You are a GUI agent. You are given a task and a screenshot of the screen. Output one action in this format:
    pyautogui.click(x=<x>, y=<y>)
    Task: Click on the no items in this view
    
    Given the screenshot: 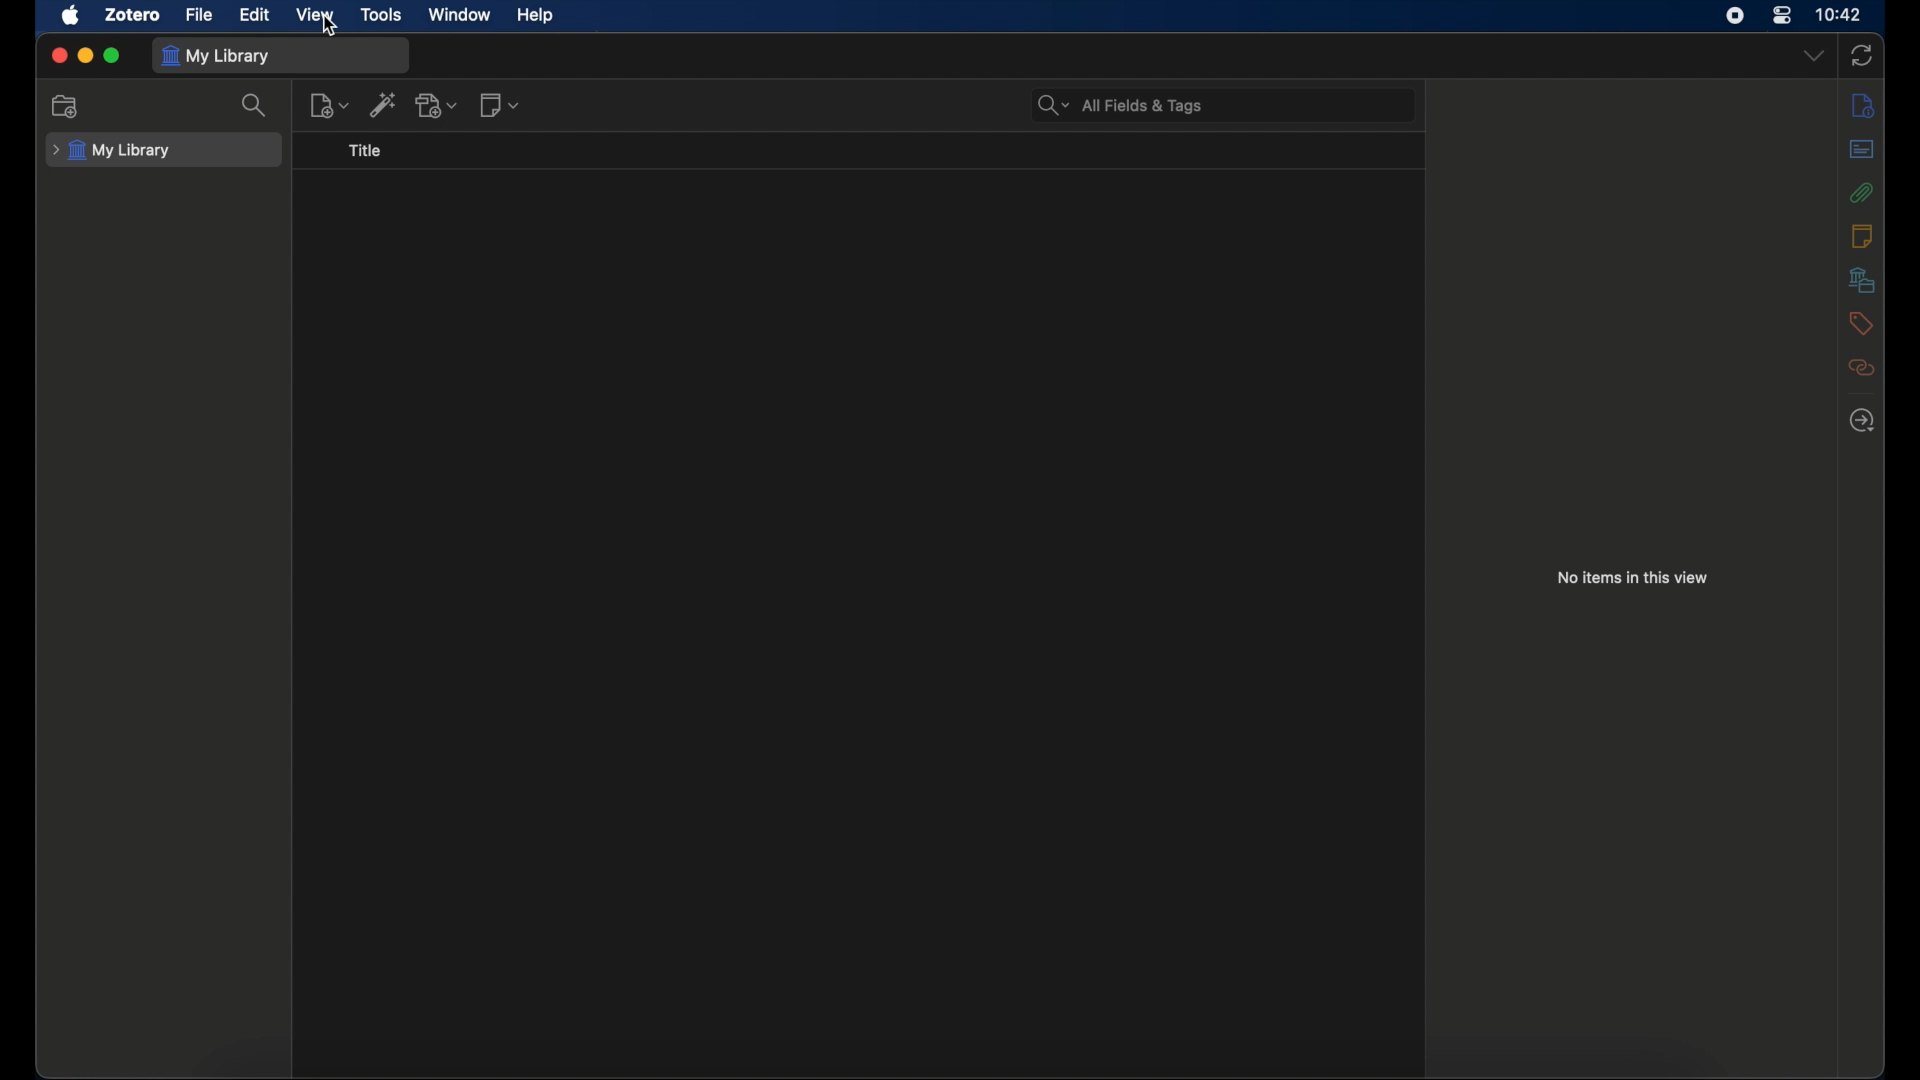 What is the action you would take?
    pyautogui.click(x=1632, y=577)
    